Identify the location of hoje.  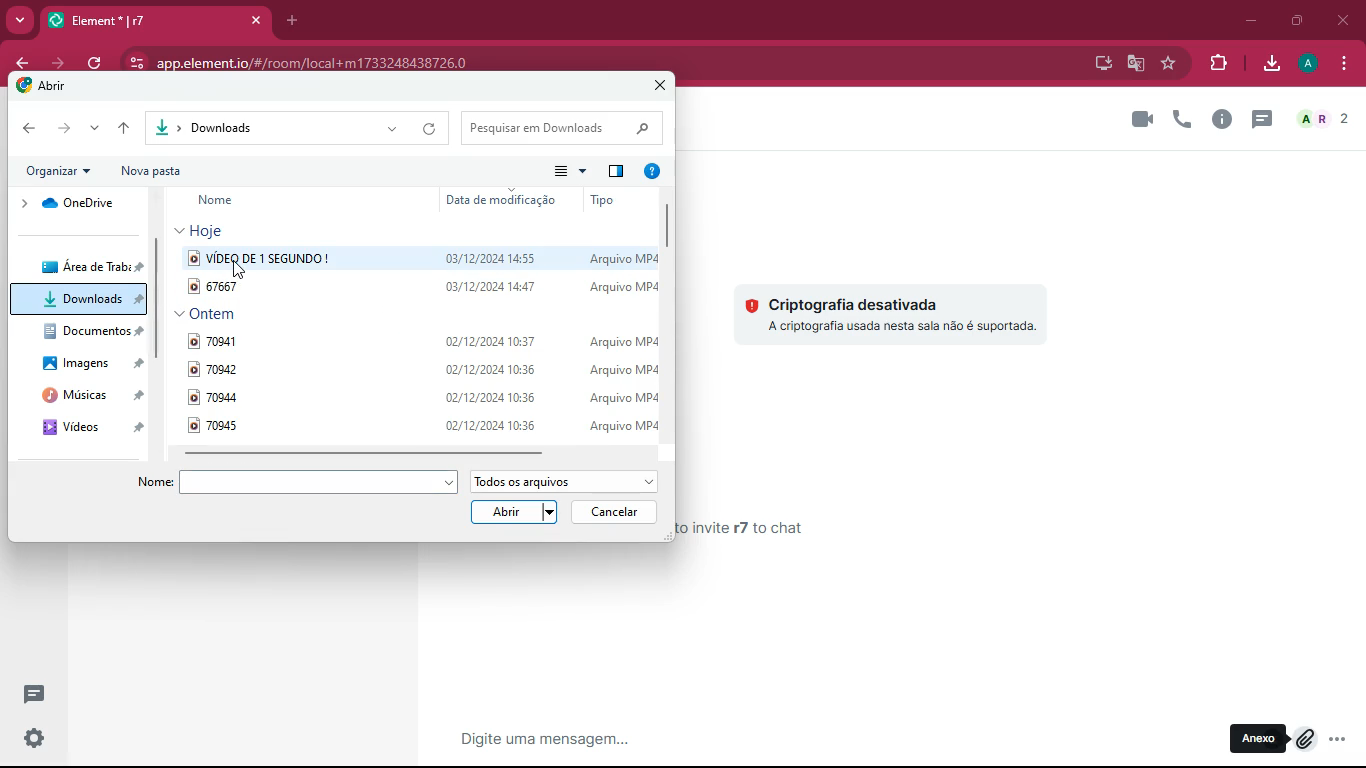
(203, 228).